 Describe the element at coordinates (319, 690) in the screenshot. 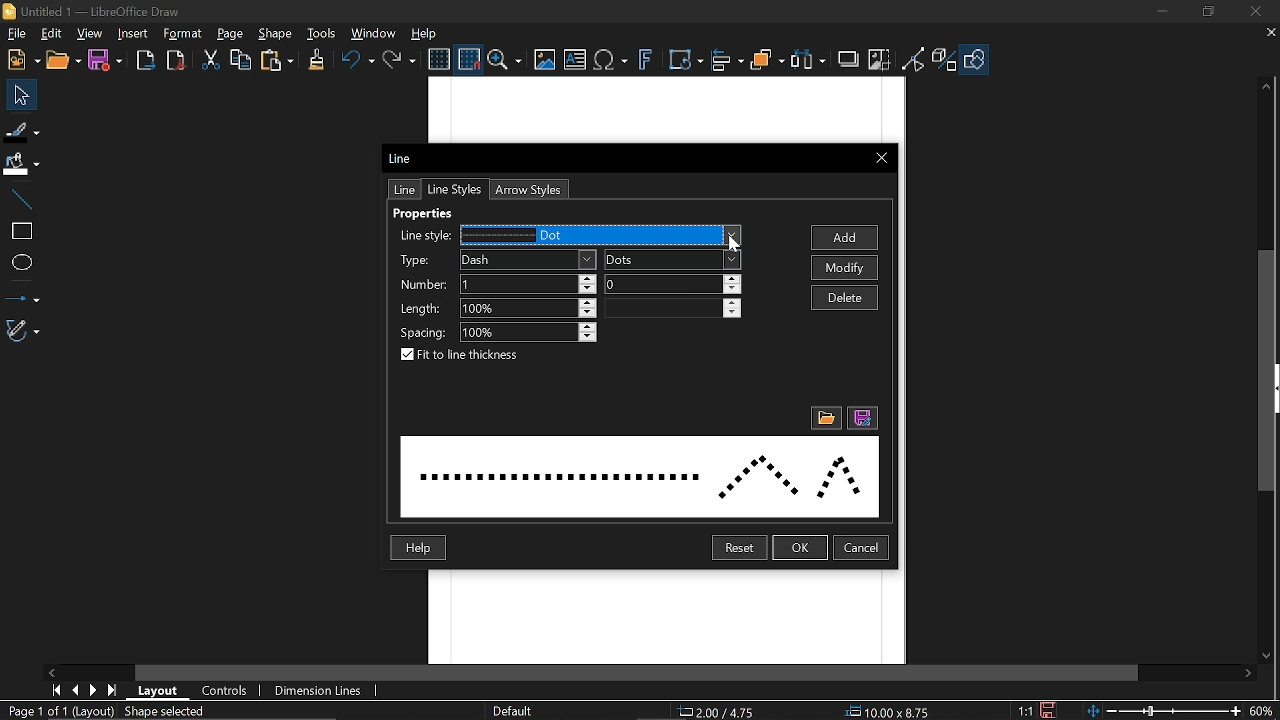

I see `Dimension lines` at that location.